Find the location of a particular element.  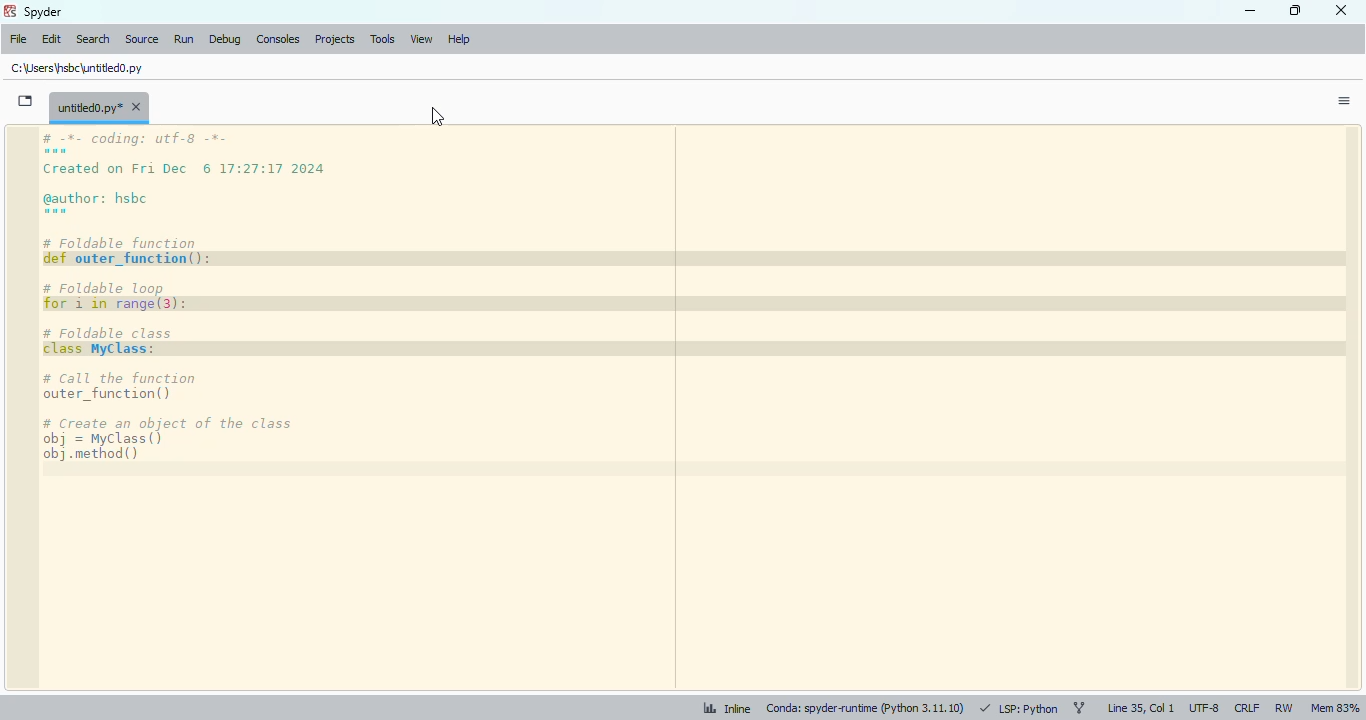

view is located at coordinates (421, 40).